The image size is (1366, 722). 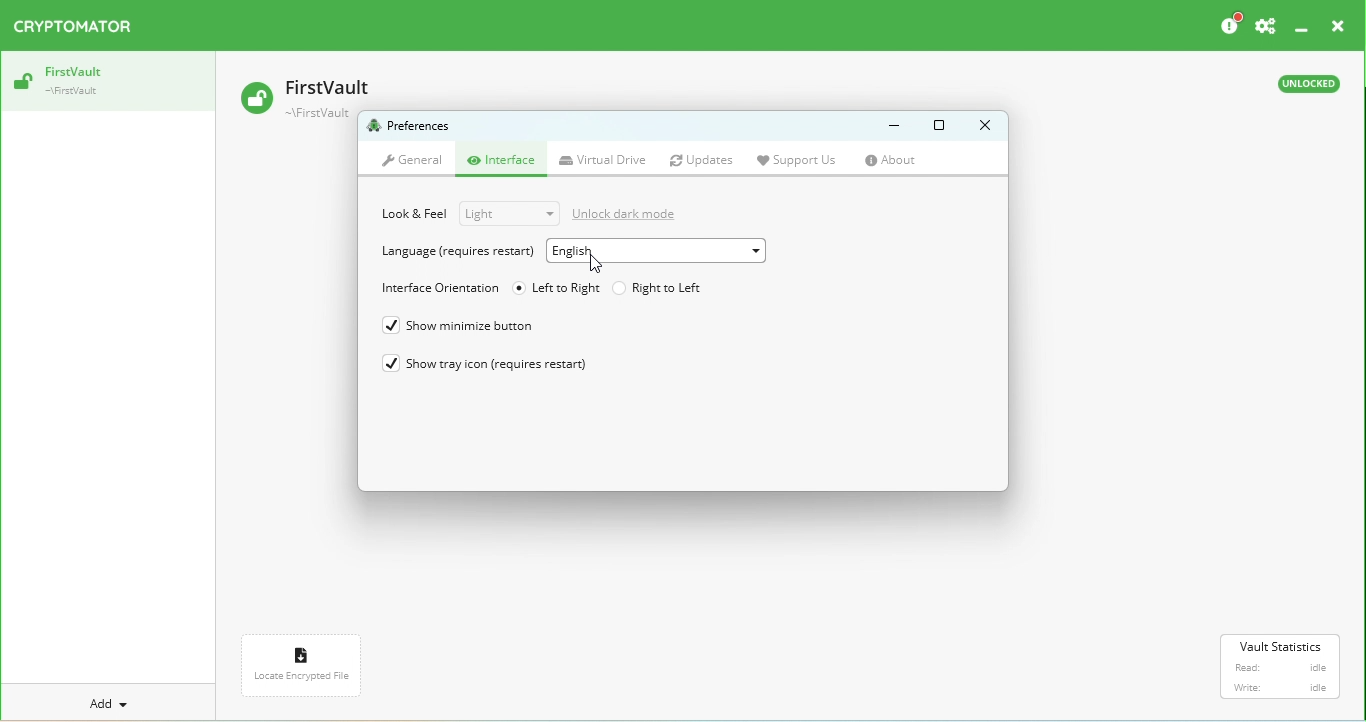 What do you see at coordinates (804, 160) in the screenshot?
I see `Support us` at bounding box center [804, 160].